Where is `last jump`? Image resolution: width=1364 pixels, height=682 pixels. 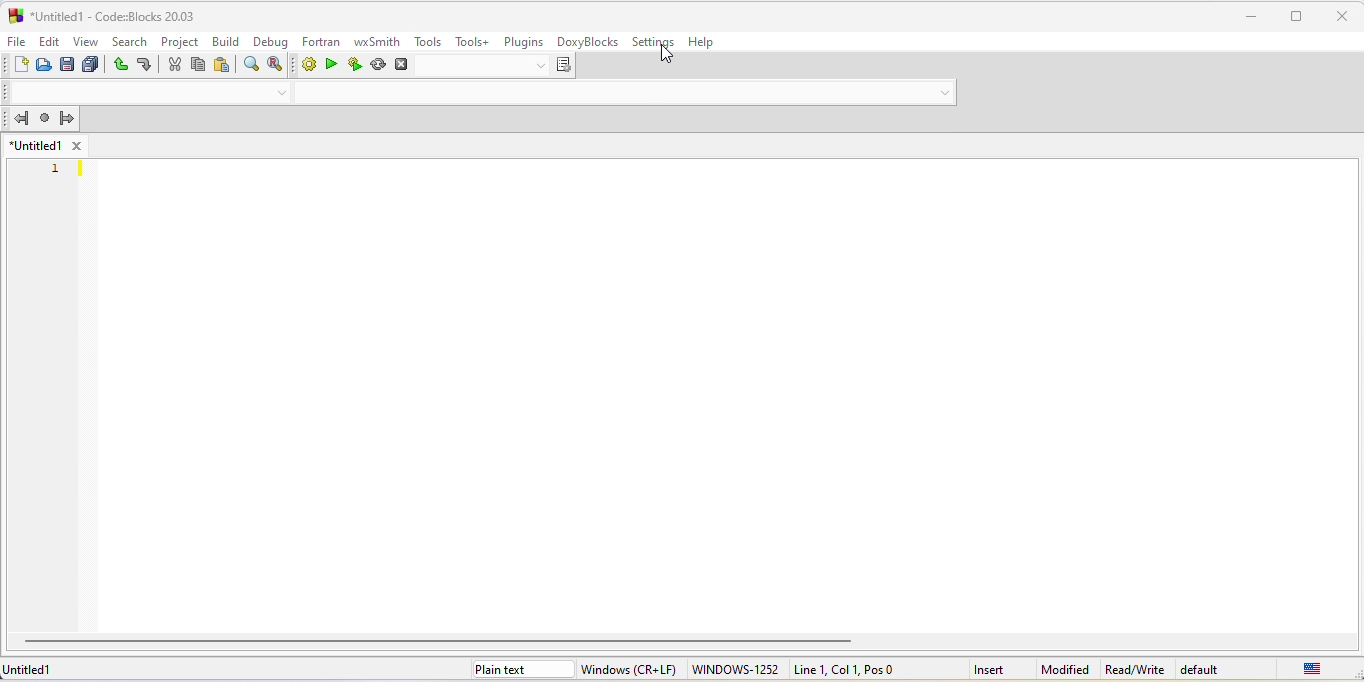
last jump is located at coordinates (45, 117).